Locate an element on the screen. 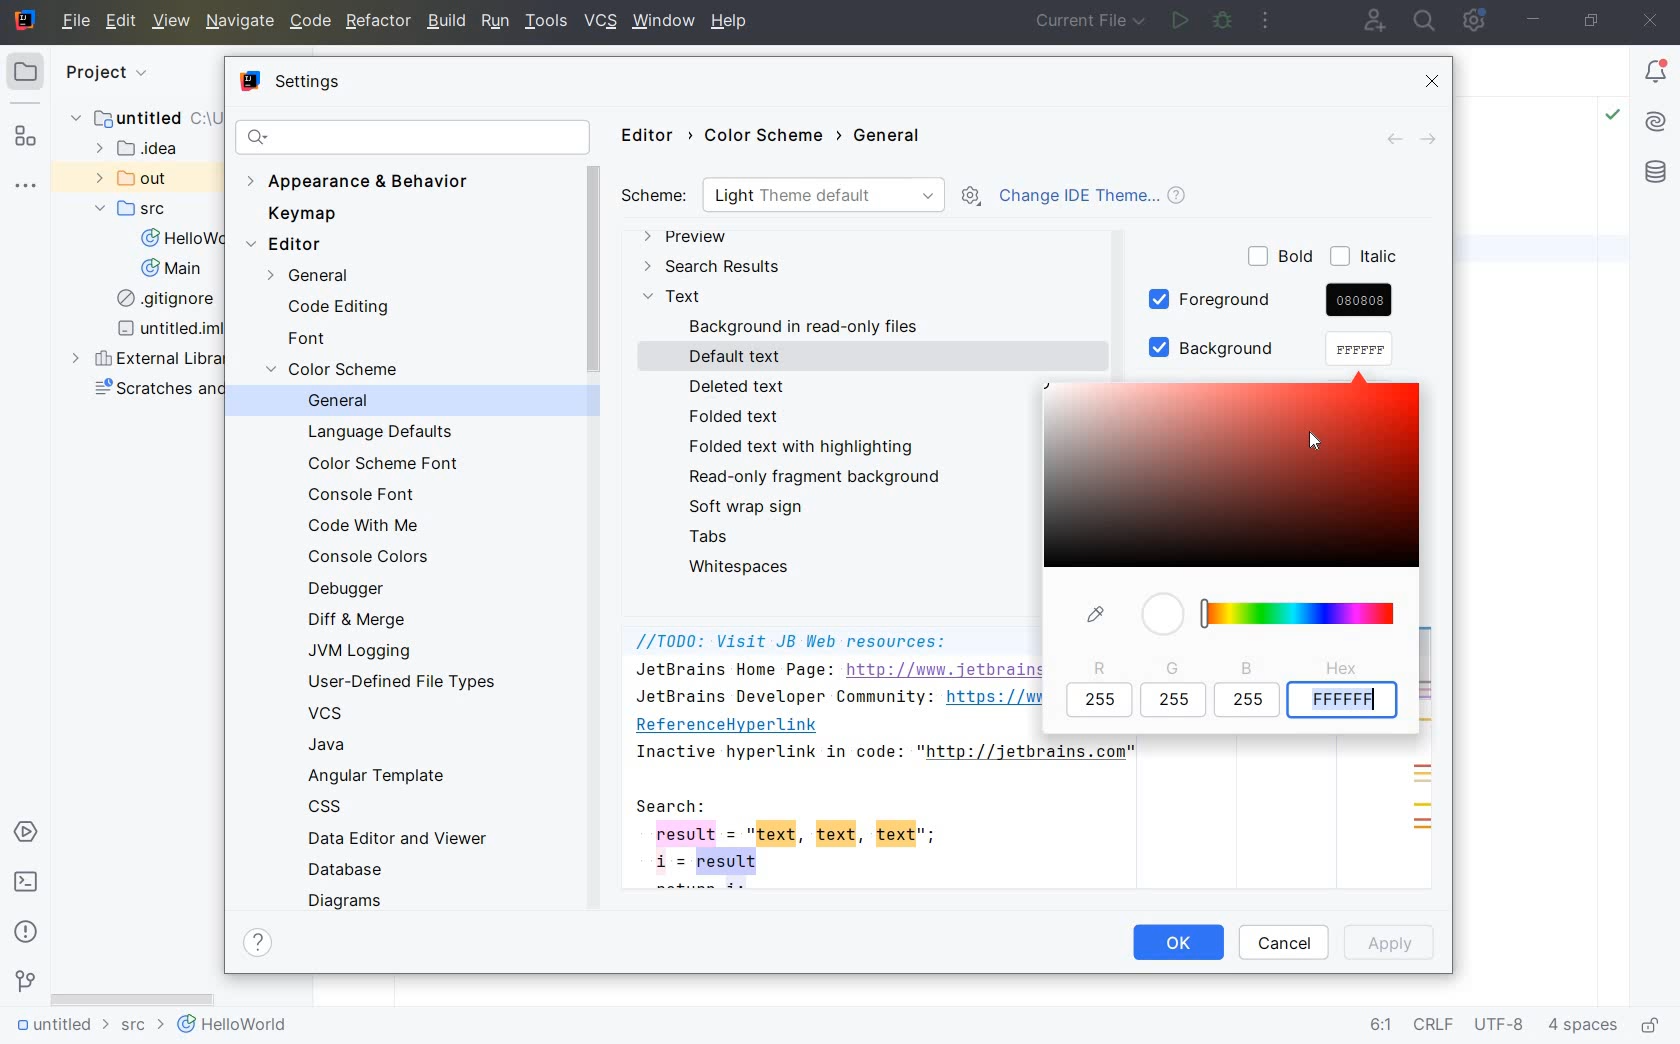  CLOSE is located at coordinates (1435, 82).